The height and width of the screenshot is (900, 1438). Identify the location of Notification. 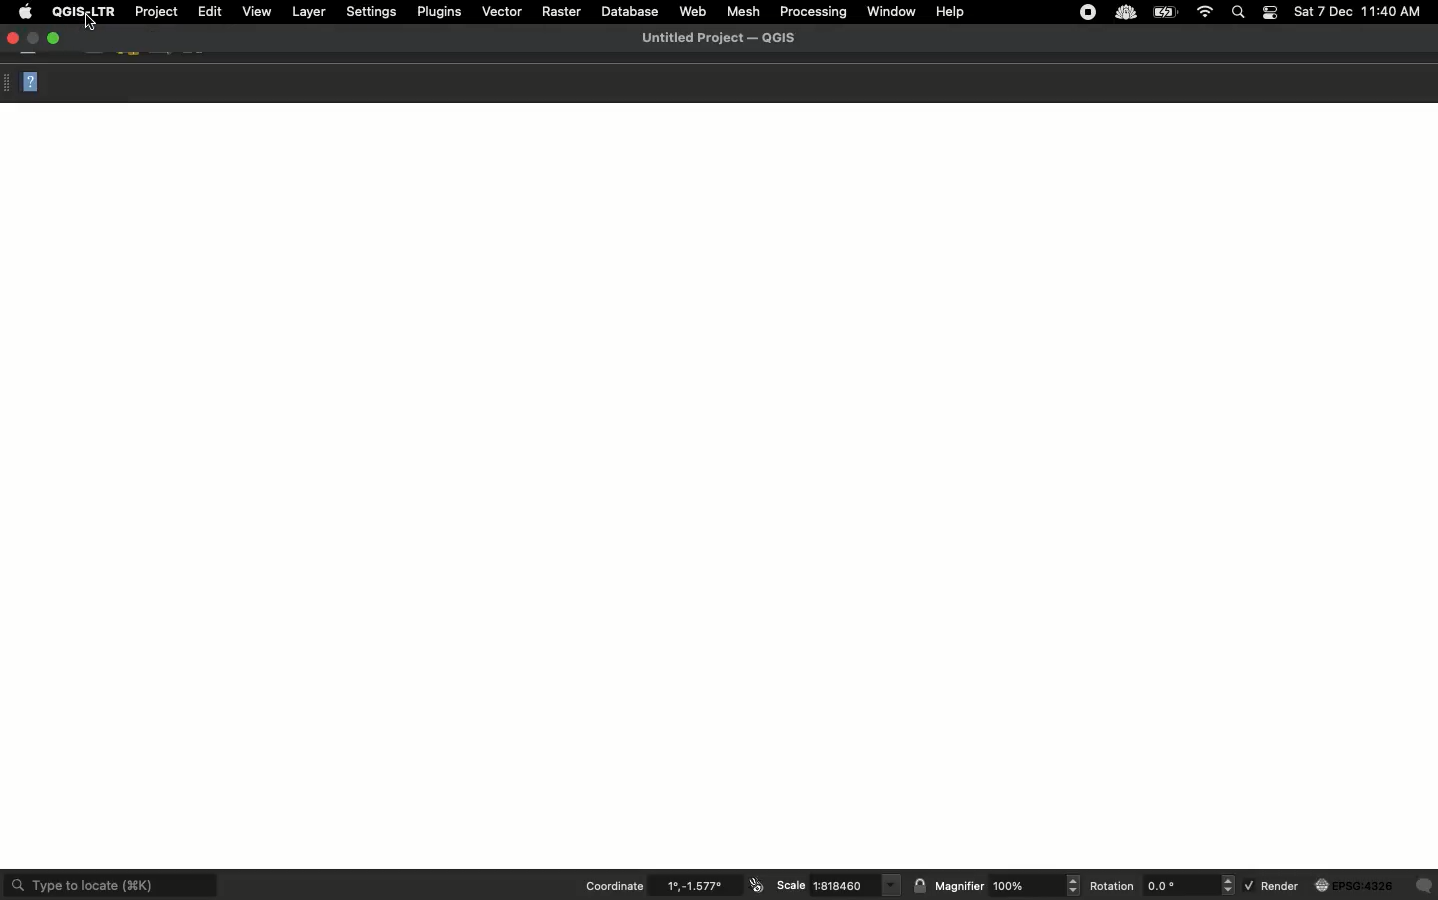
(1268, 14).